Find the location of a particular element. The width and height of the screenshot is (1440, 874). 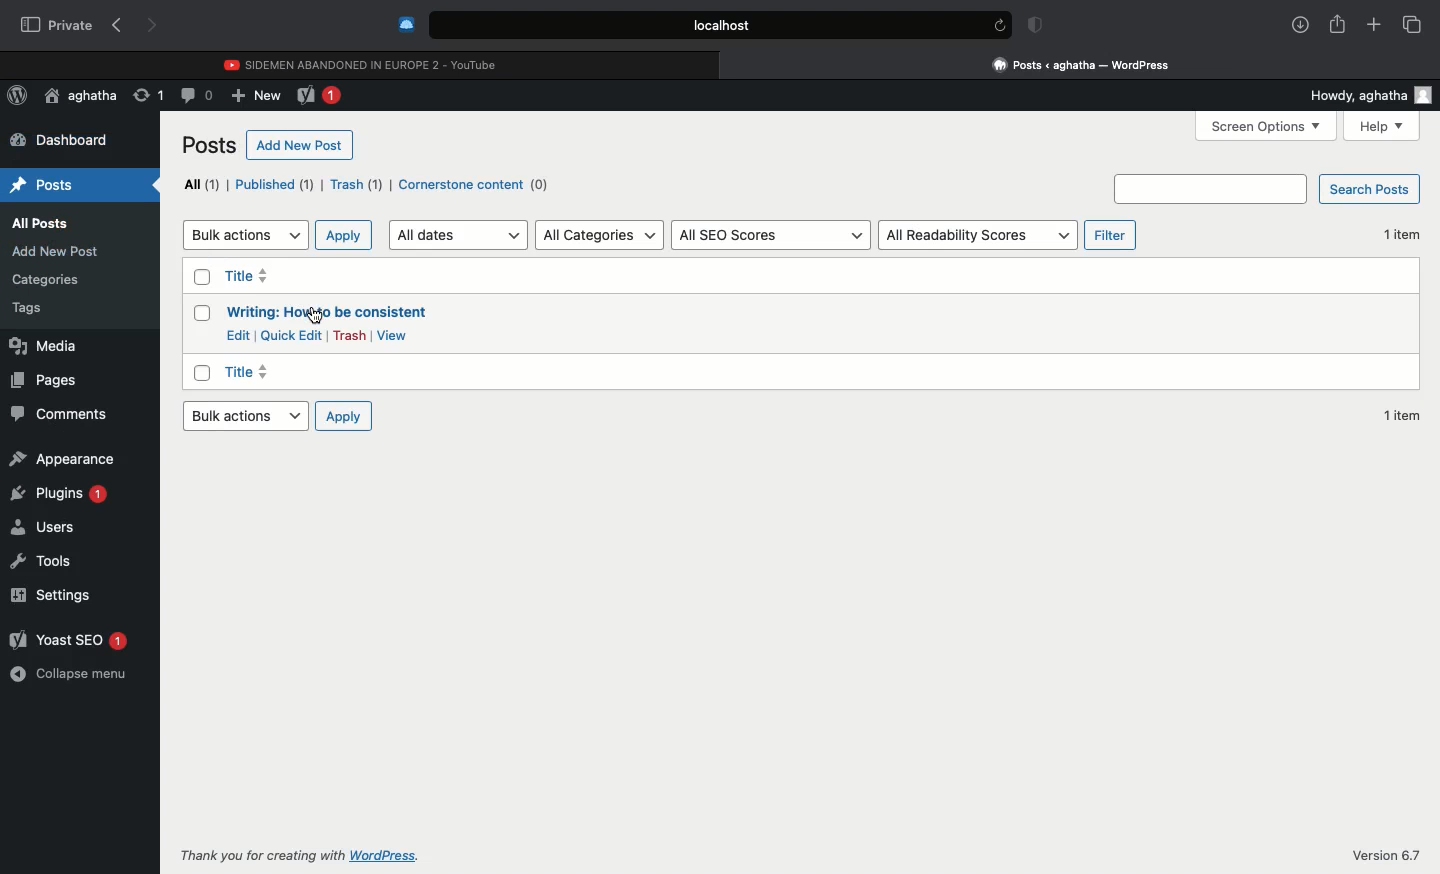

cursor is located at coordinates (314, 315).